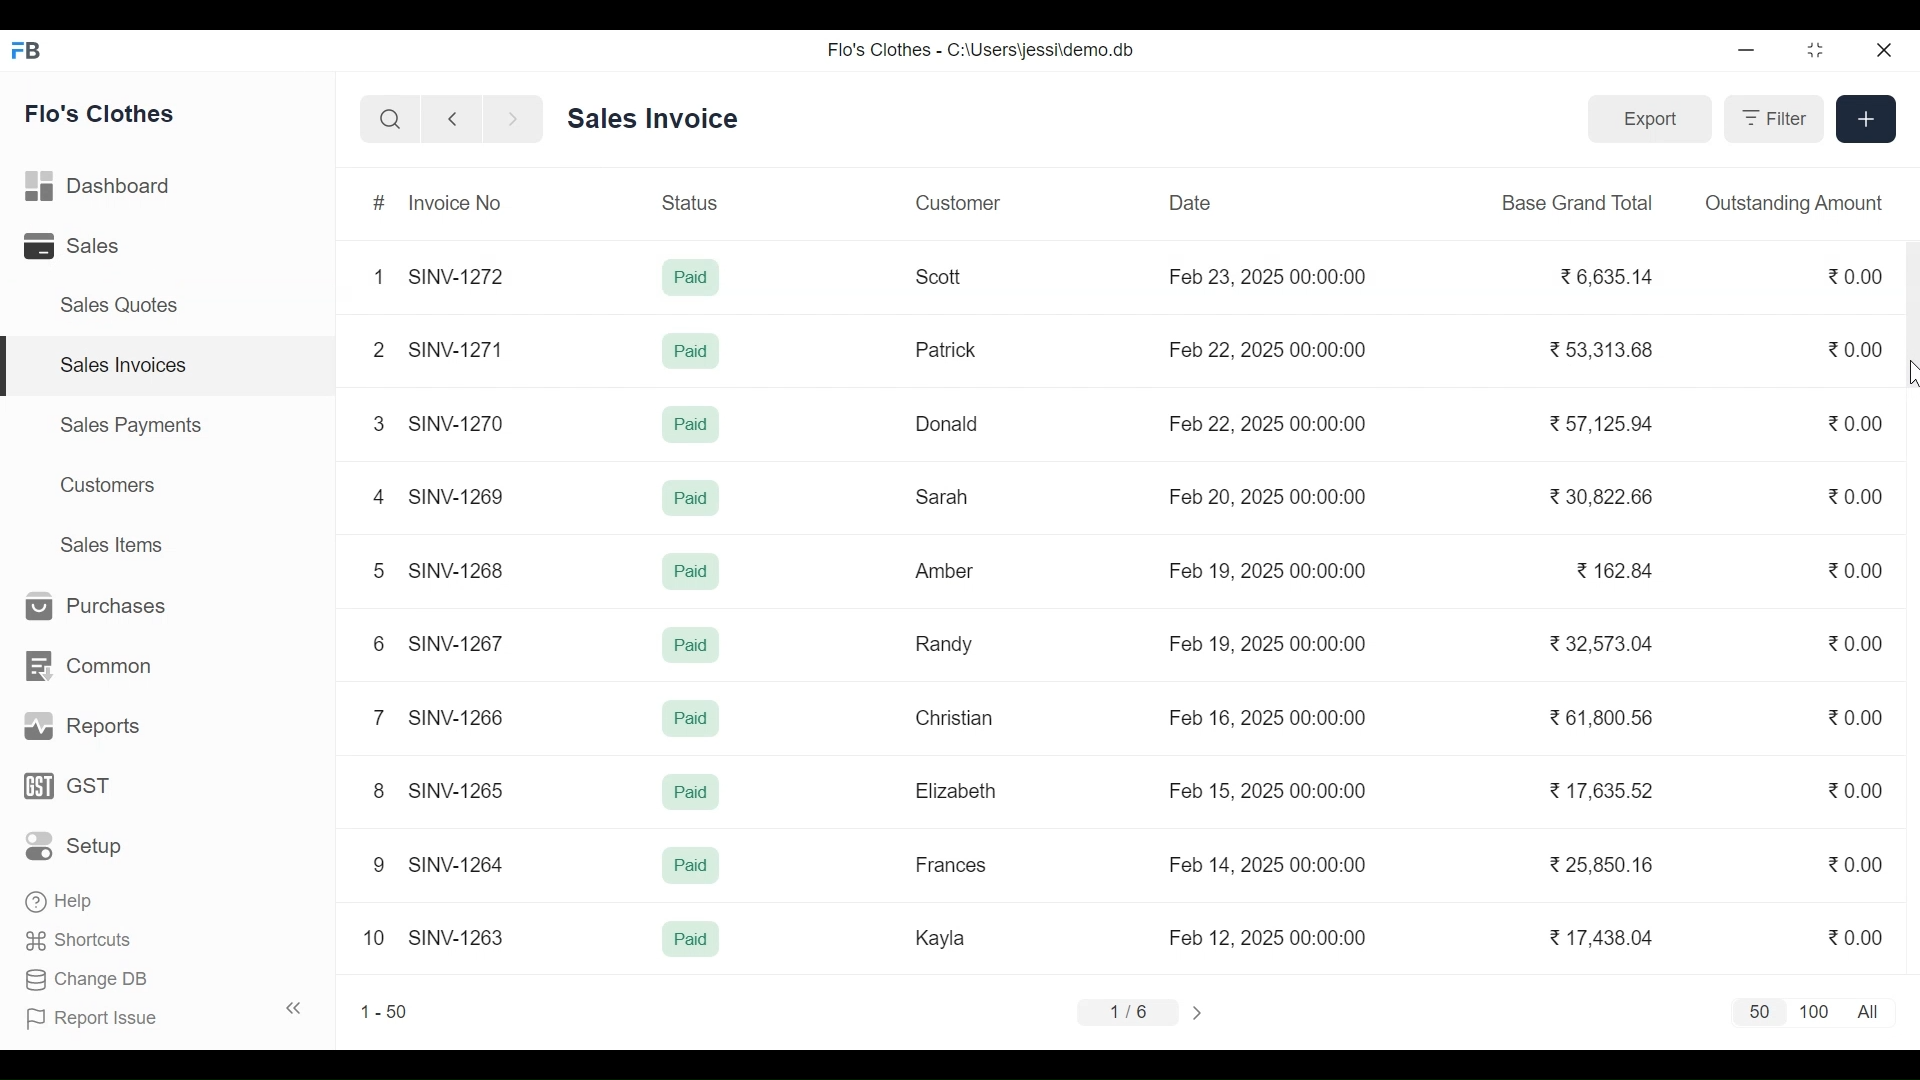 The height and width of the screenshot is (1080, 1920). I want to click on SINV-1271, so click(462, 350).